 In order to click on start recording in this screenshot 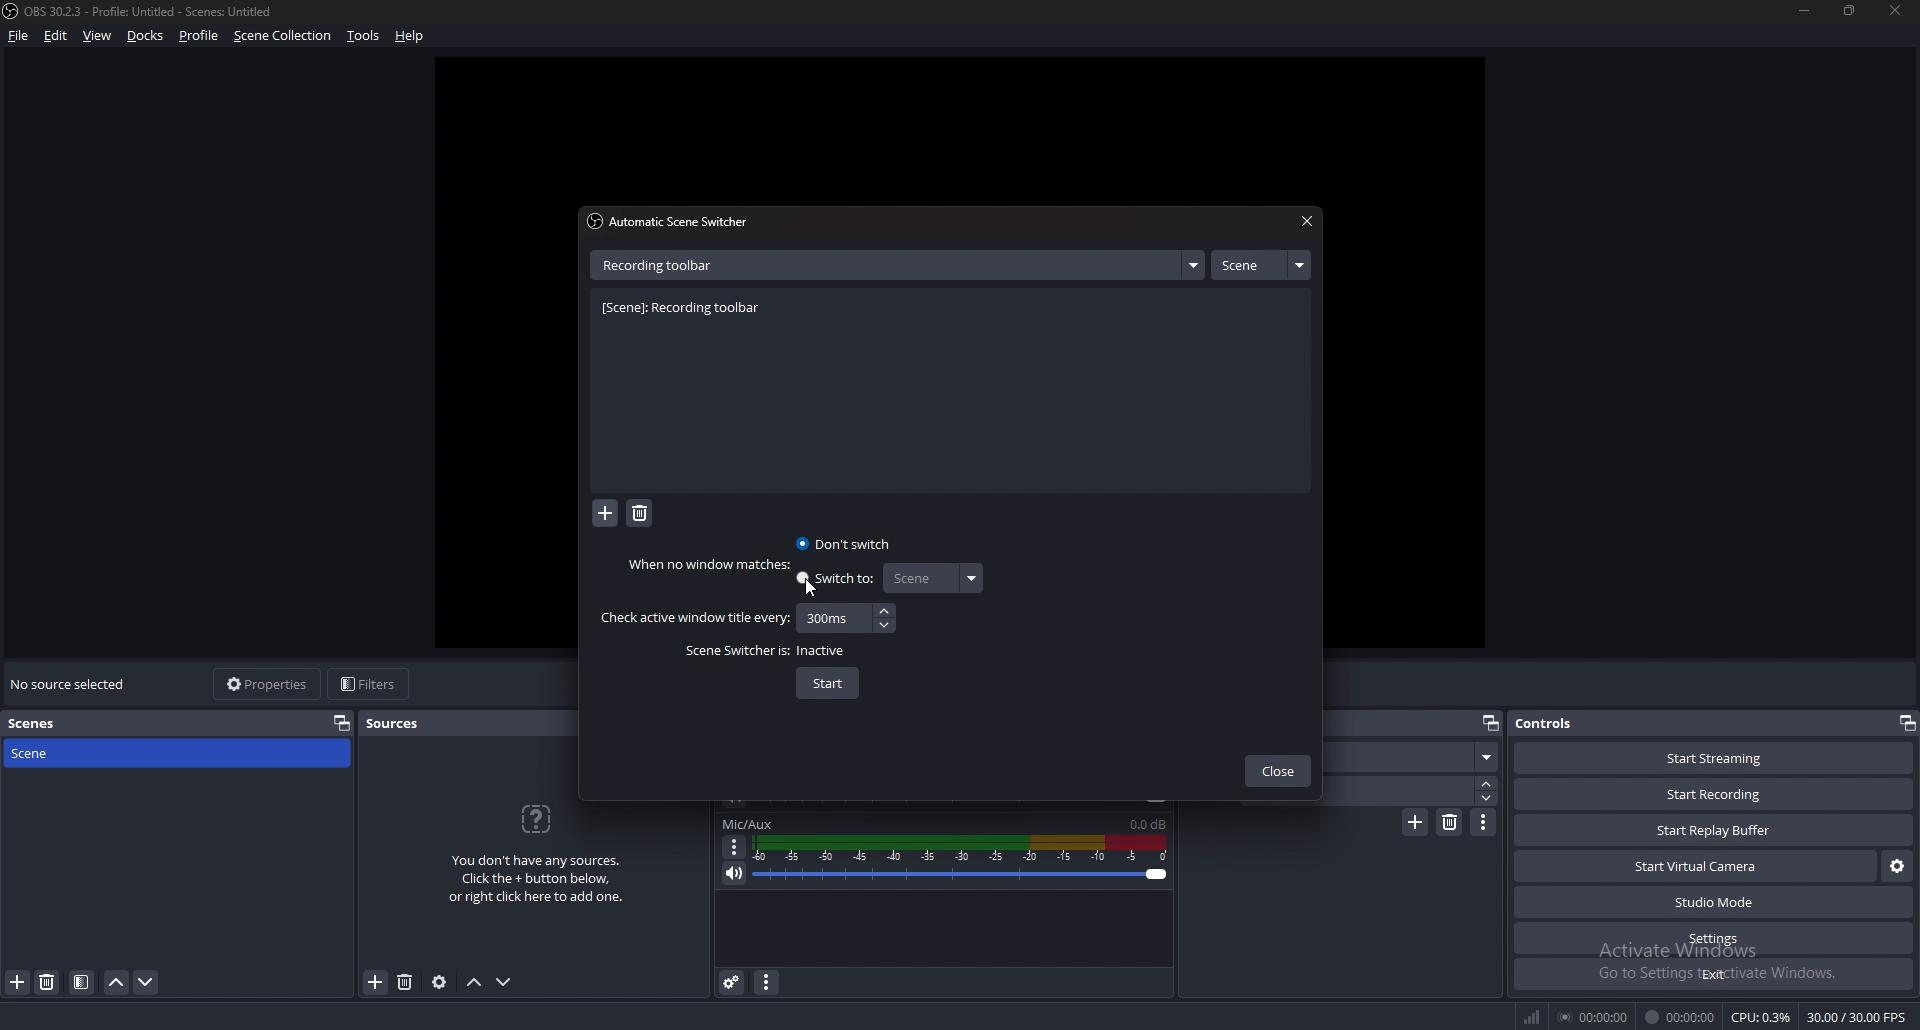, I will do `click(1713, 795)`.